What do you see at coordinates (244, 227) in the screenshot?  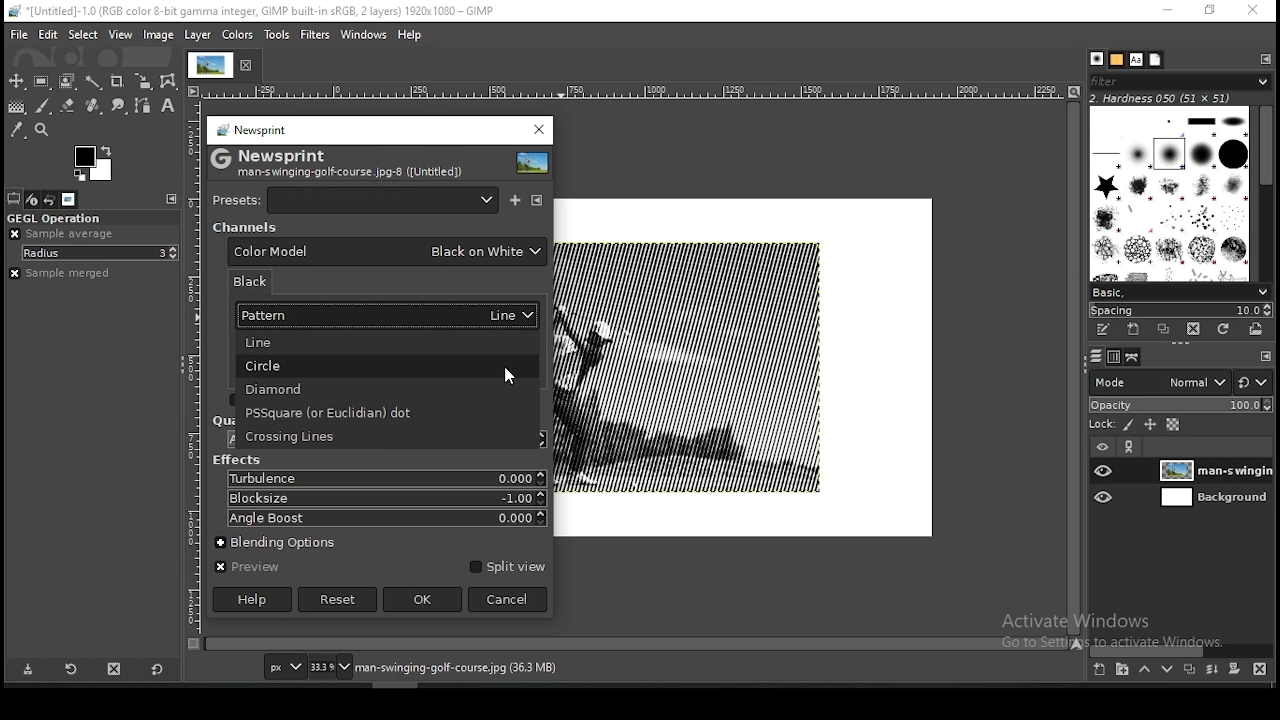 I see `channel` at bounding box center [244, 227].